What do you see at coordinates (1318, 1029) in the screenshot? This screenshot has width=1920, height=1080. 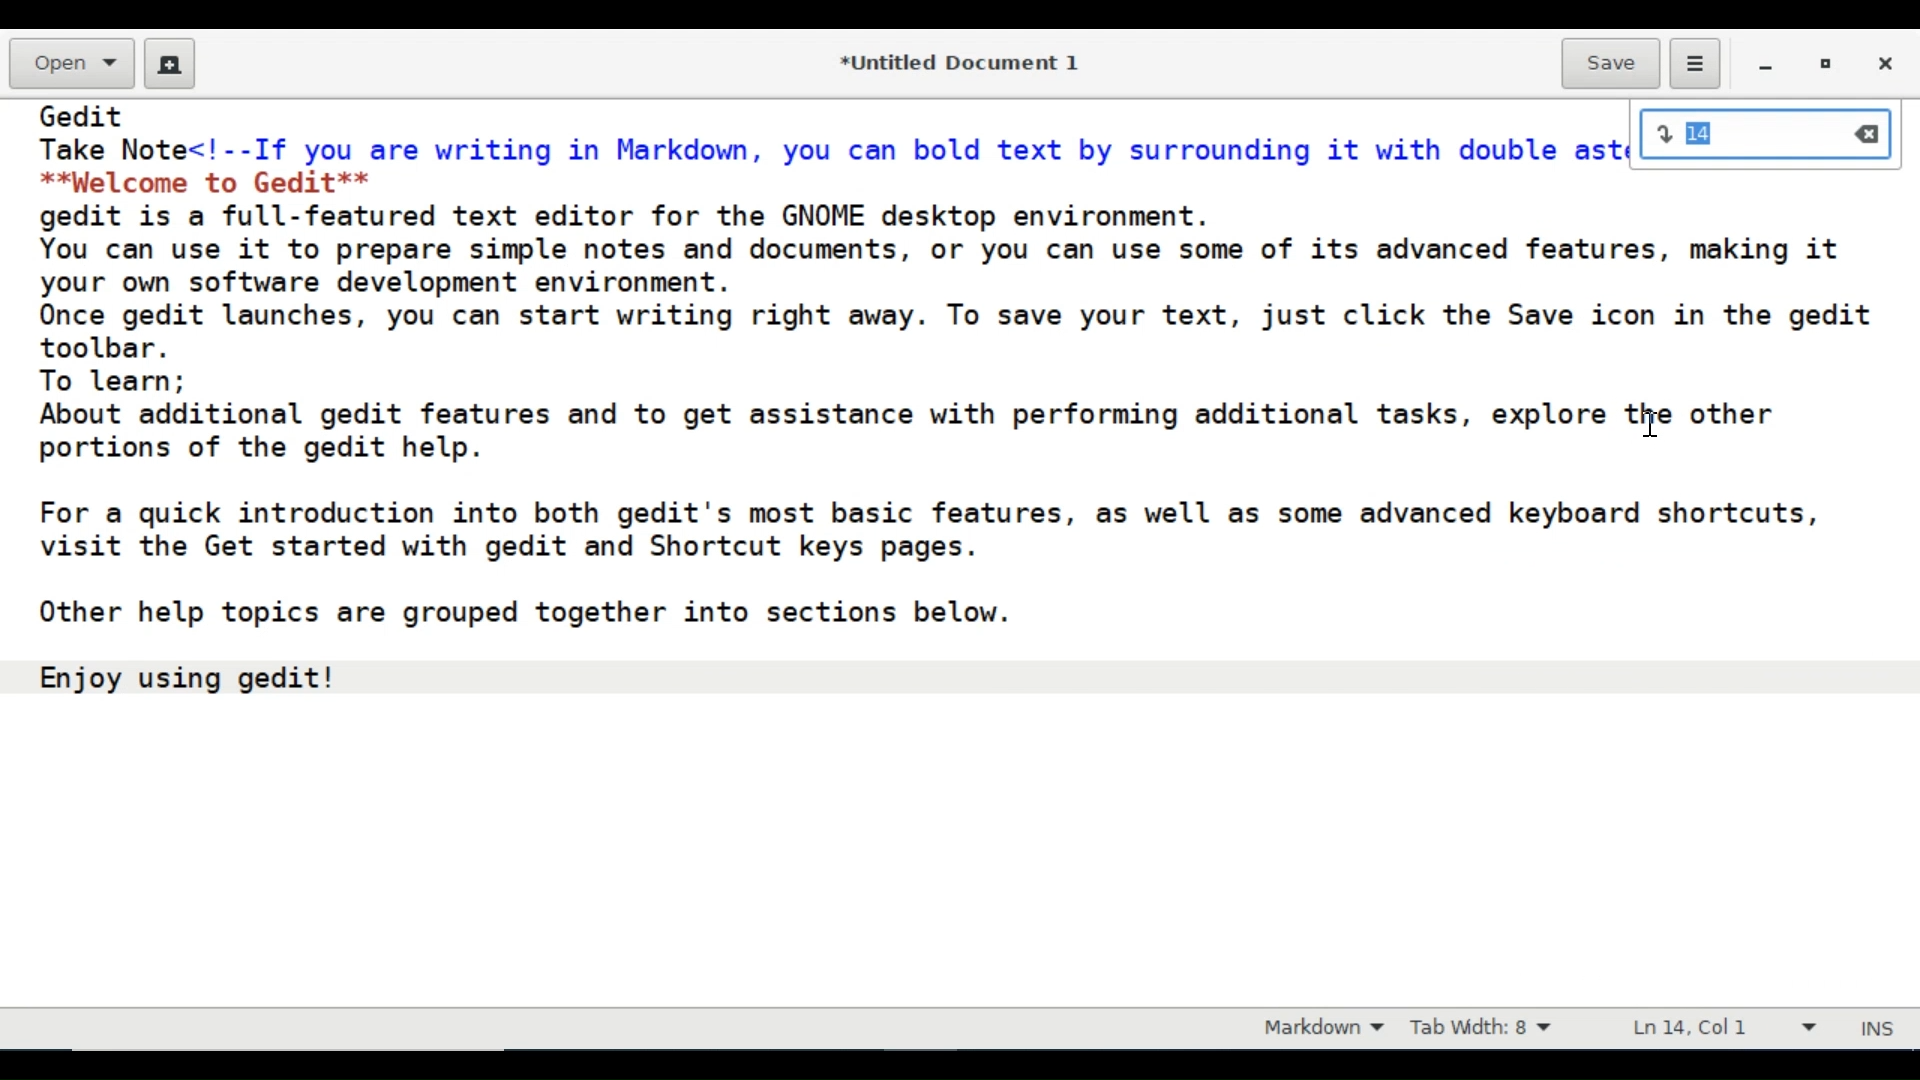 I see `Markdown` at bounding box center [1318, 1029].